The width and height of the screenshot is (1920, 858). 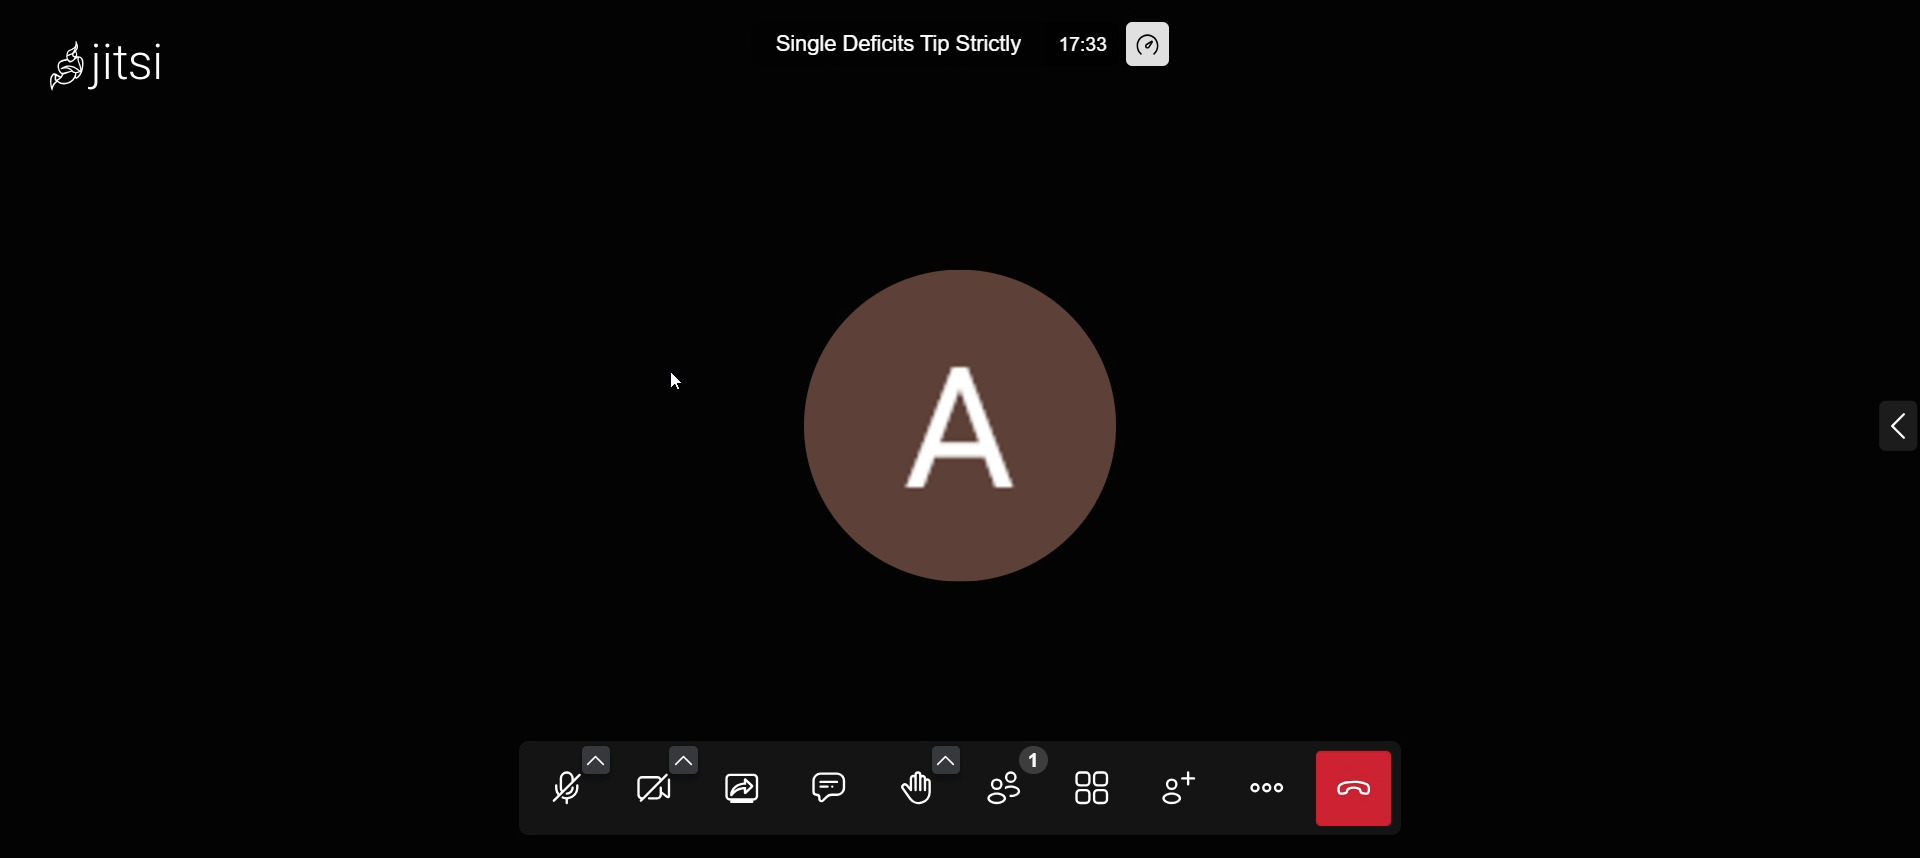 I want to click on more reaction option, so click(x=945, y=761).